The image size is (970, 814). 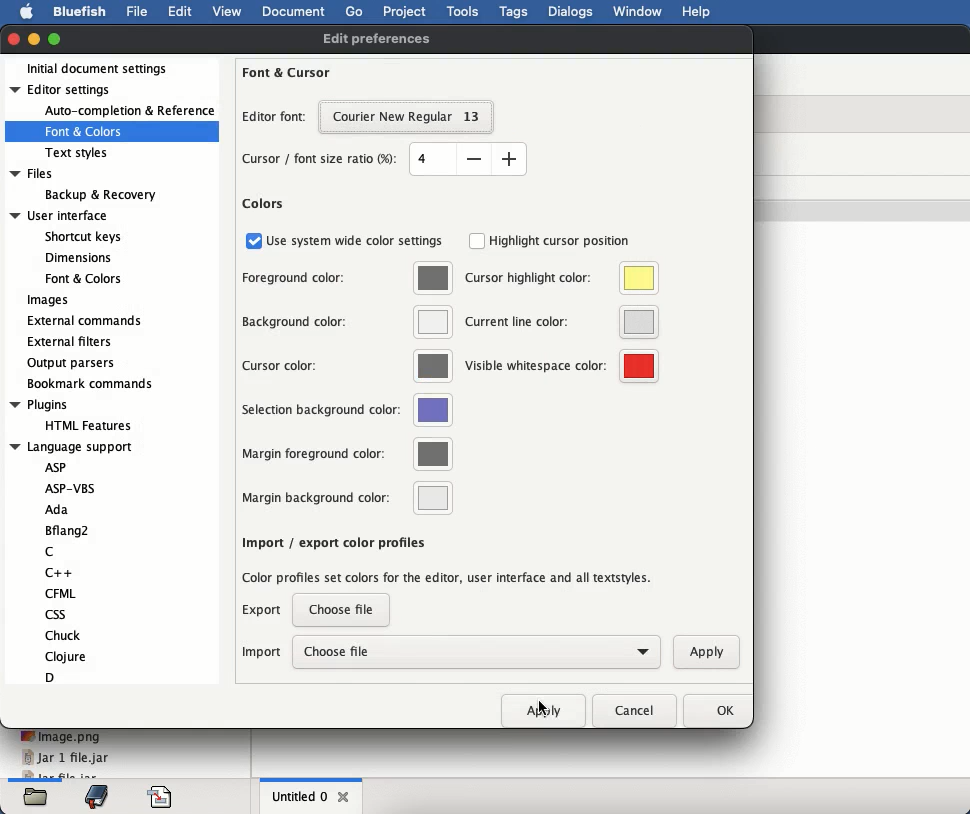 I want to click on click, so click(x=544, y=704).